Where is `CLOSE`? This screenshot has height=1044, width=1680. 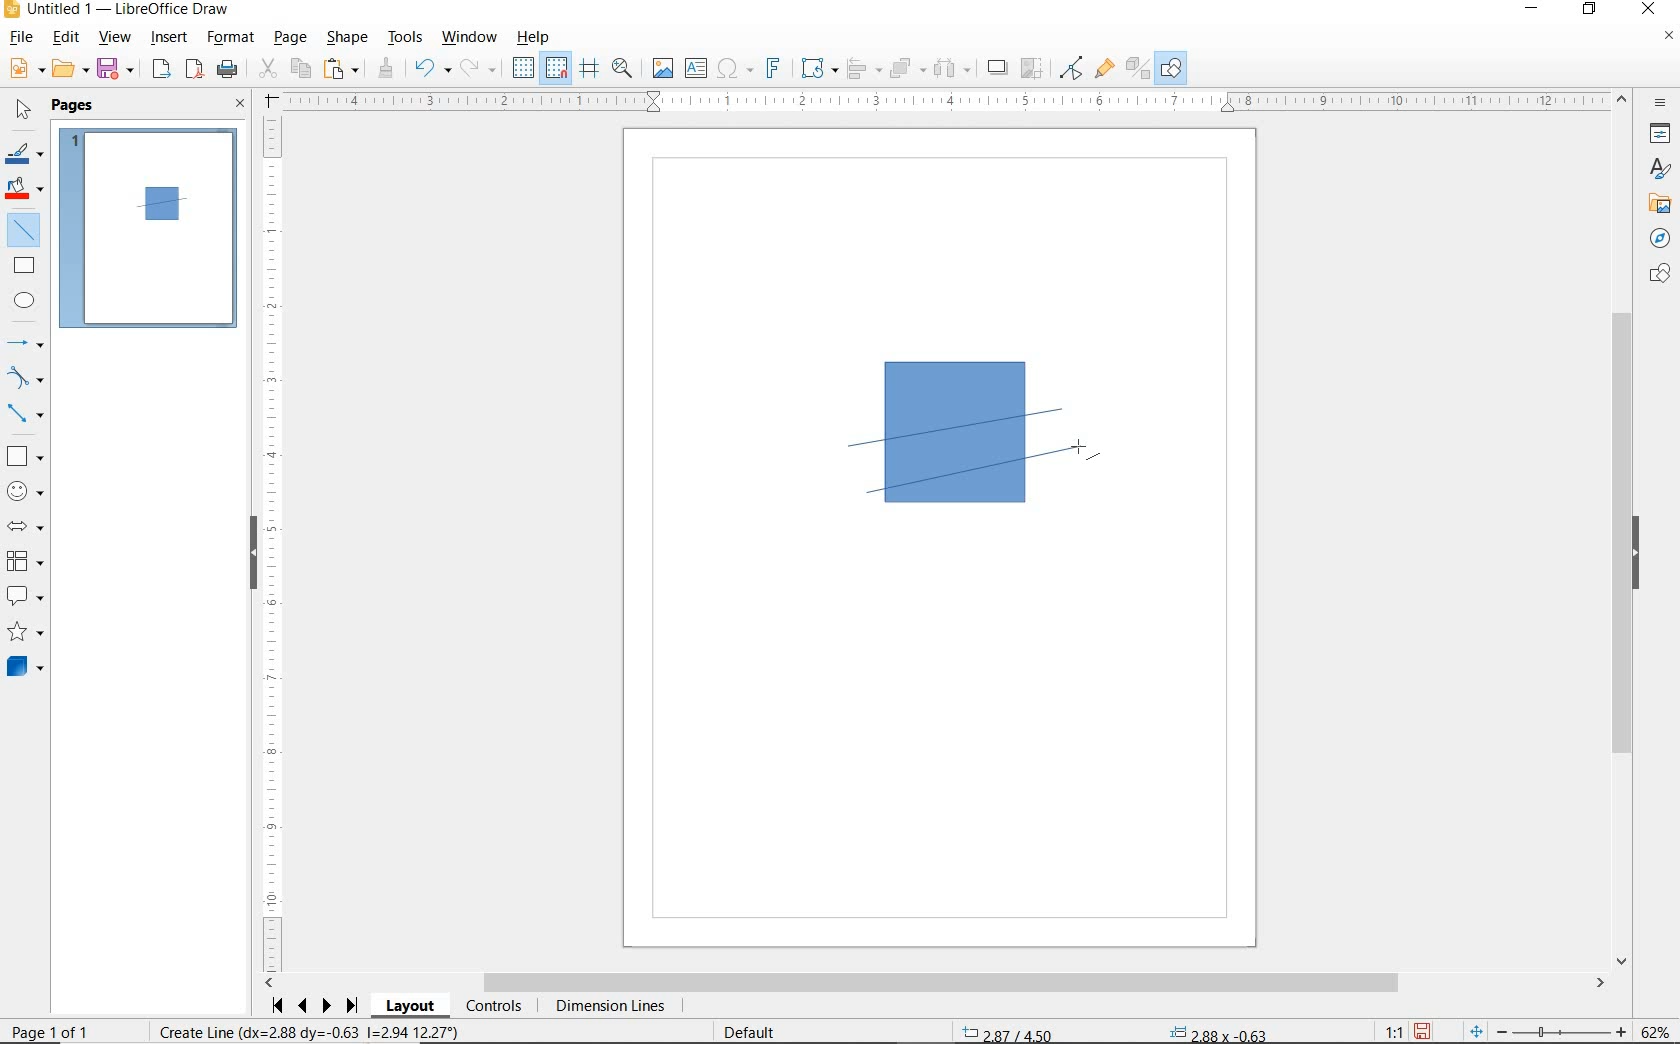
CLOSE is located at coordinates (241, 105).